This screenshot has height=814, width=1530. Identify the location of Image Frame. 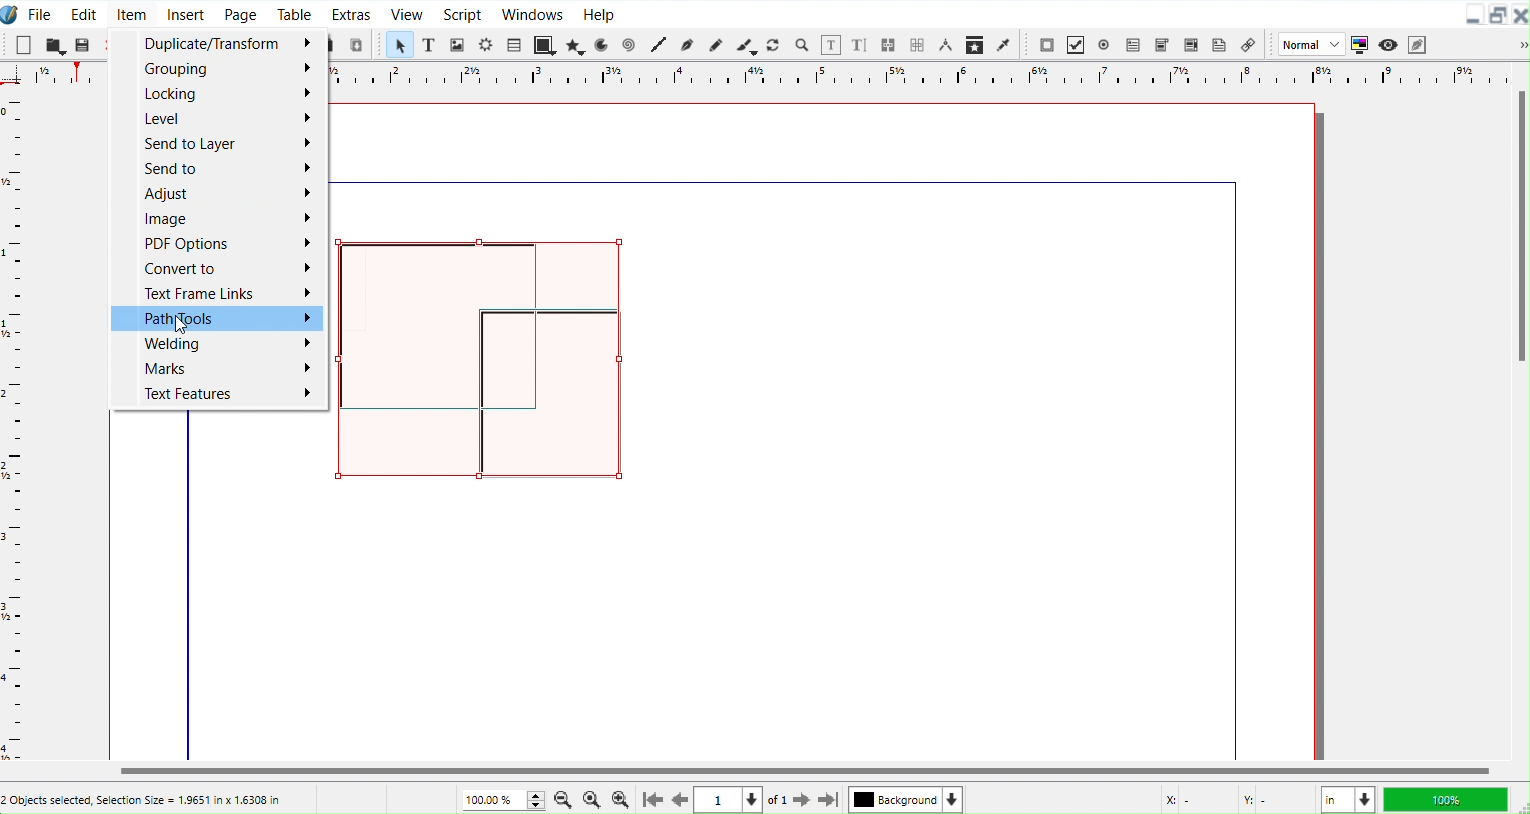
(458, 44).